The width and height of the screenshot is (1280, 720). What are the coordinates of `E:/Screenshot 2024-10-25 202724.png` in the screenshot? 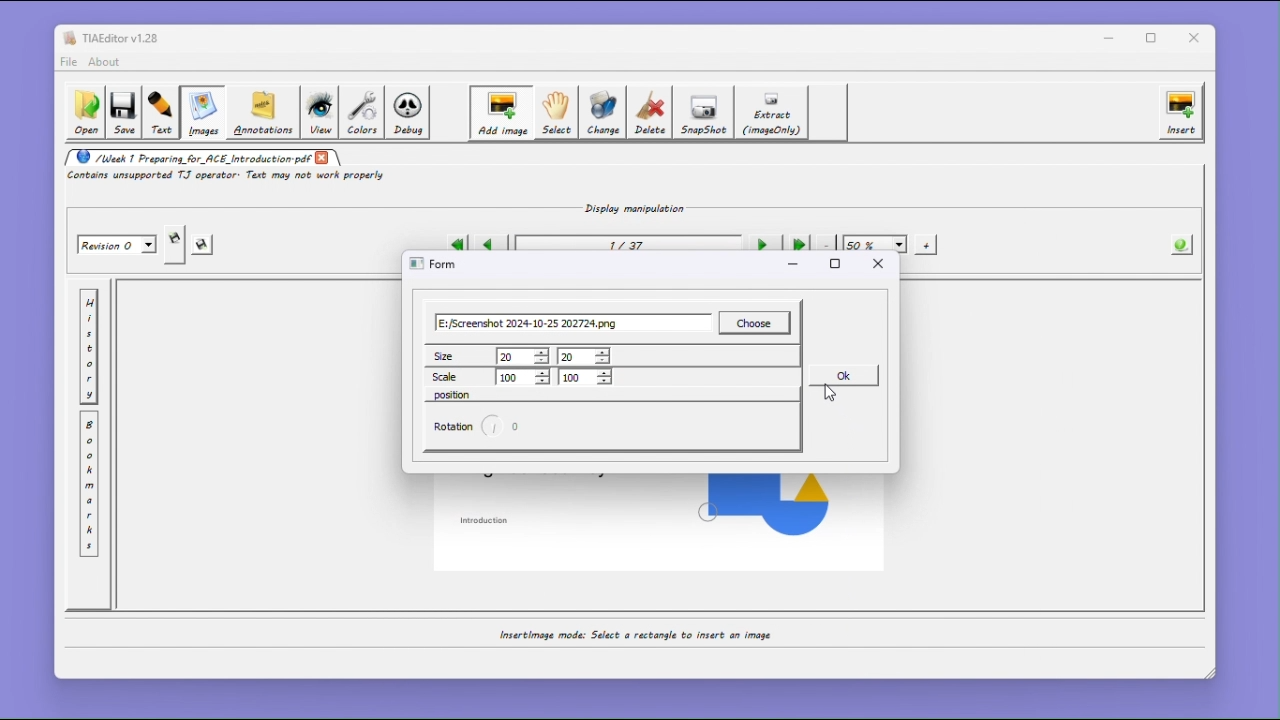 It's located at (574, 323).